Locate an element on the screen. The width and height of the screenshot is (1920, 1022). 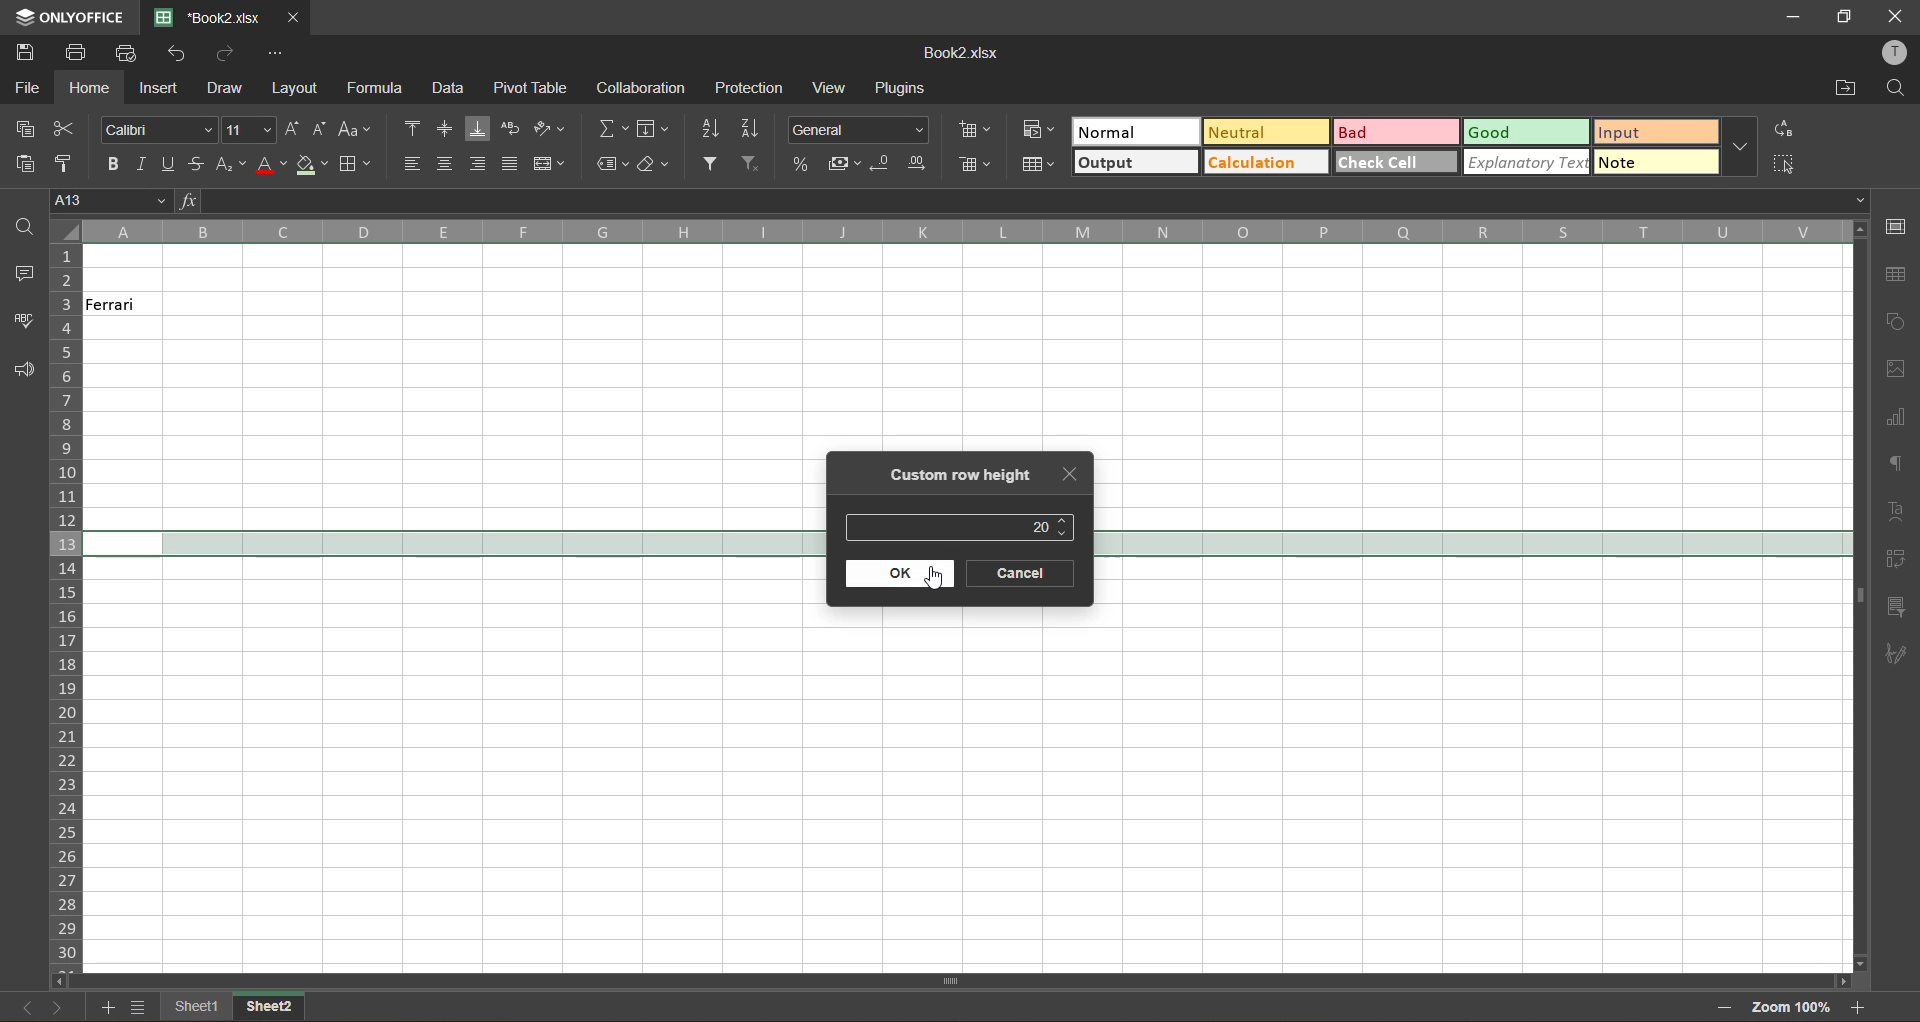
sub/superscript is located at coordinates (231, 163).